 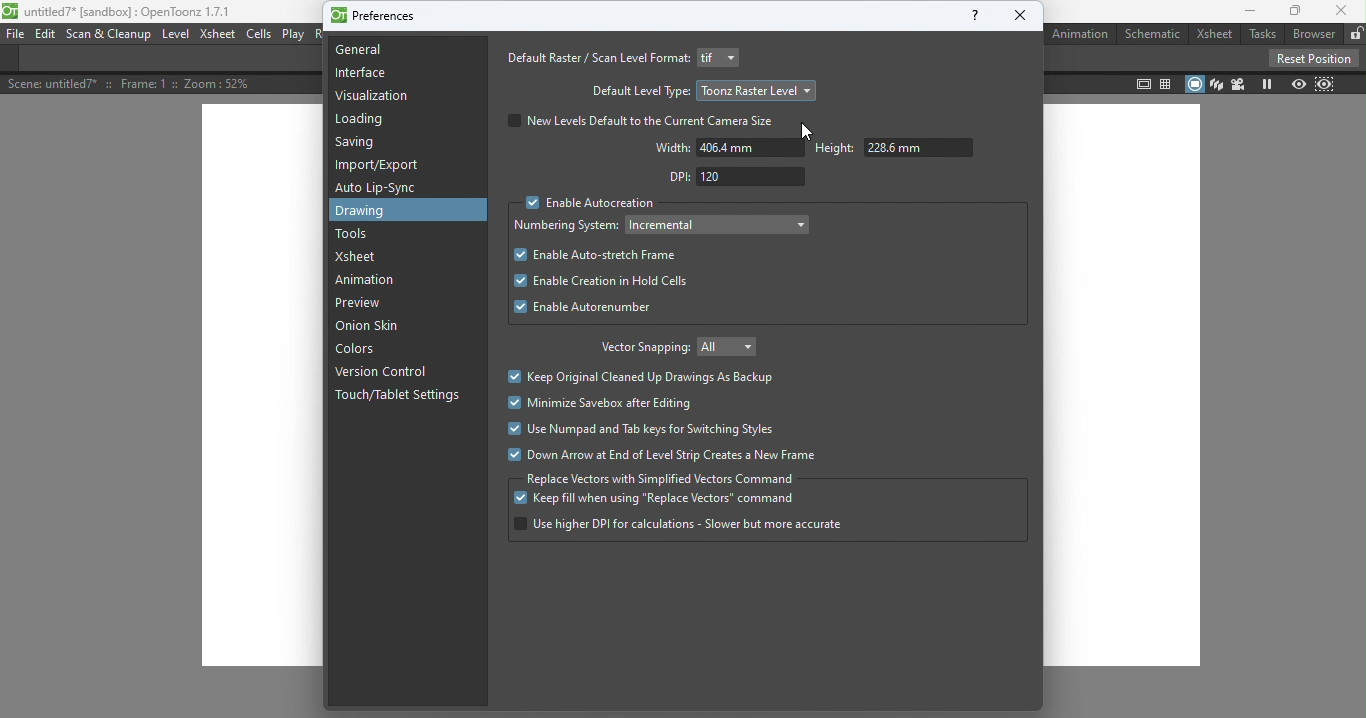 What do you see at coordinates (643, 378) in the screenshot?
I see `Keep original cleaned up drawings as backup` at bounding box center [643, 378].